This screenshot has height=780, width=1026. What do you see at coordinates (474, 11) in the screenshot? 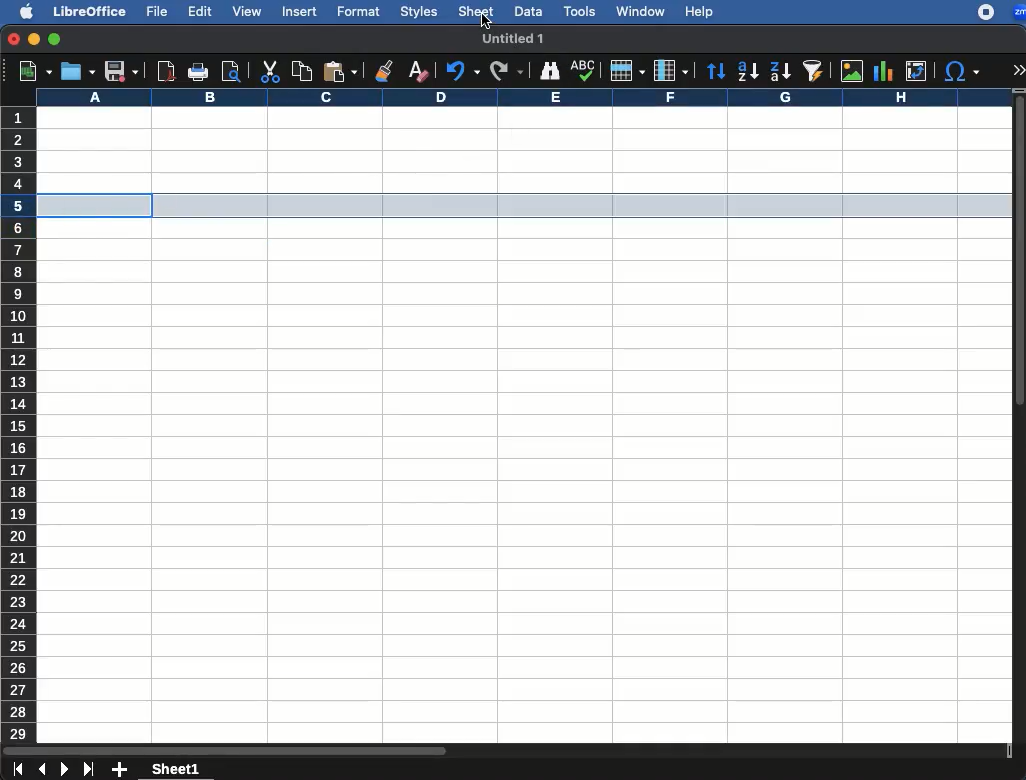
I see `sheet` at bounding box center [474, 11].